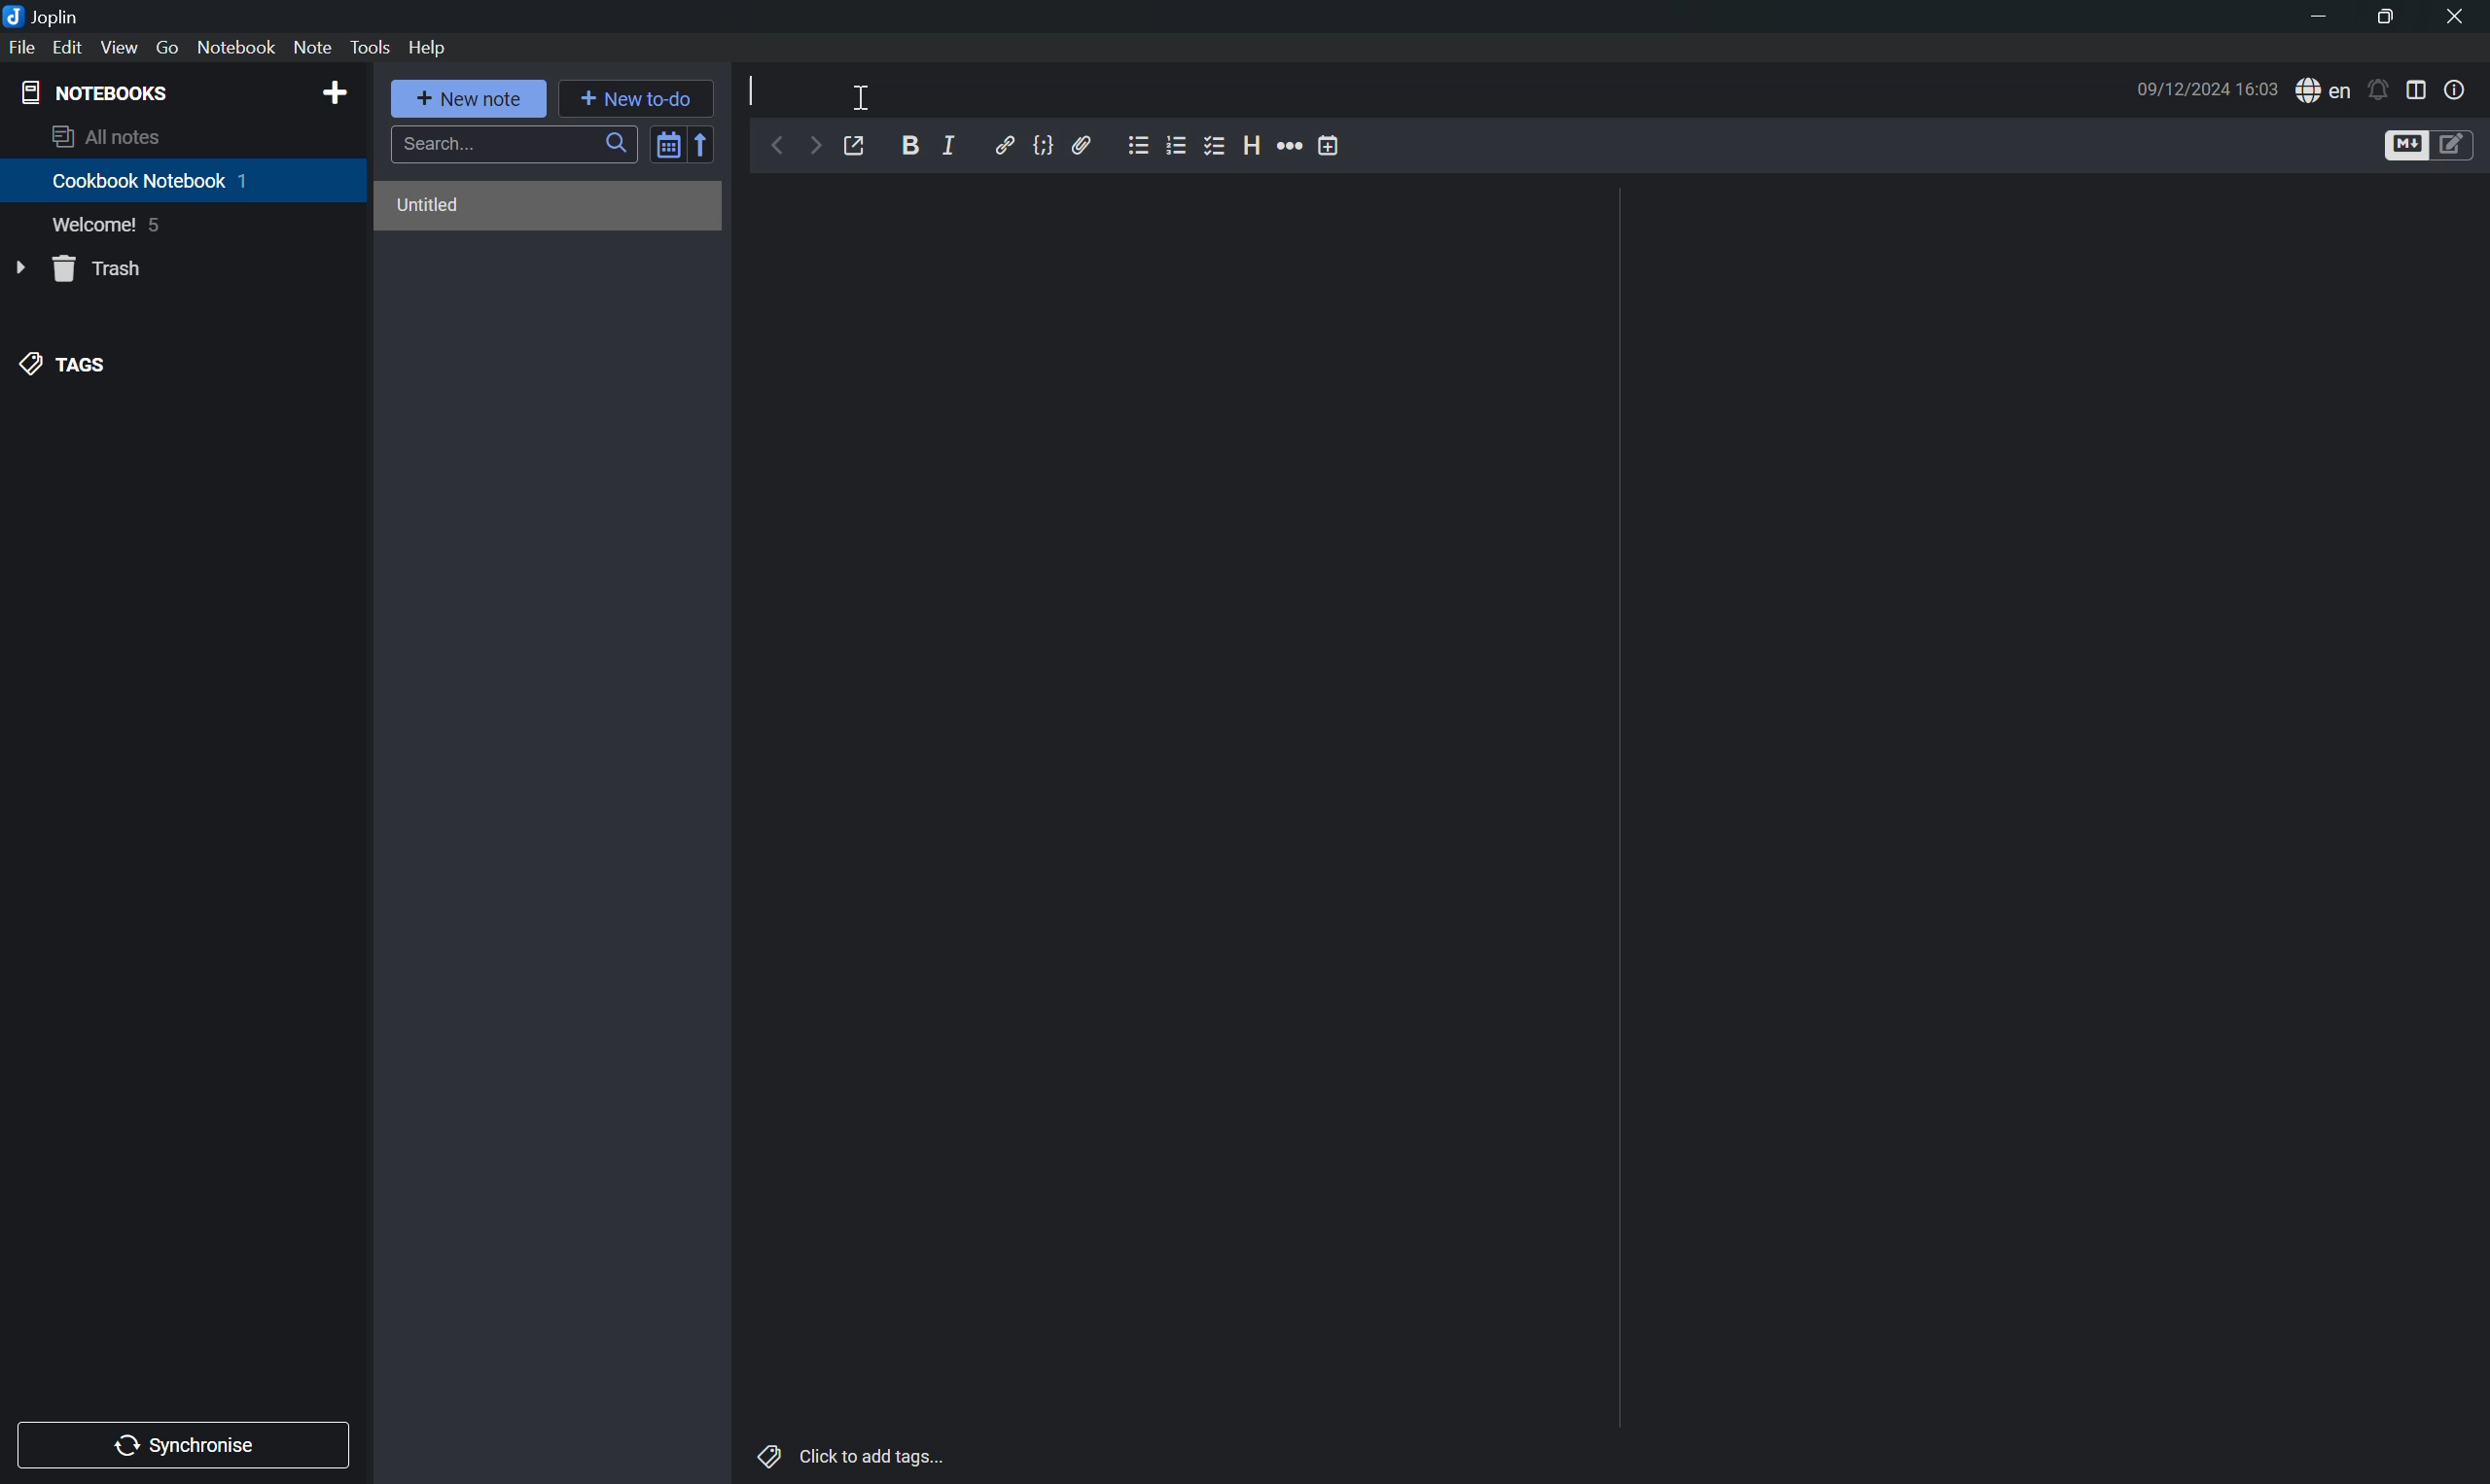 The width and height of the screenshot is (2490, 1484). I want to click on Edit, so click(67, 48).